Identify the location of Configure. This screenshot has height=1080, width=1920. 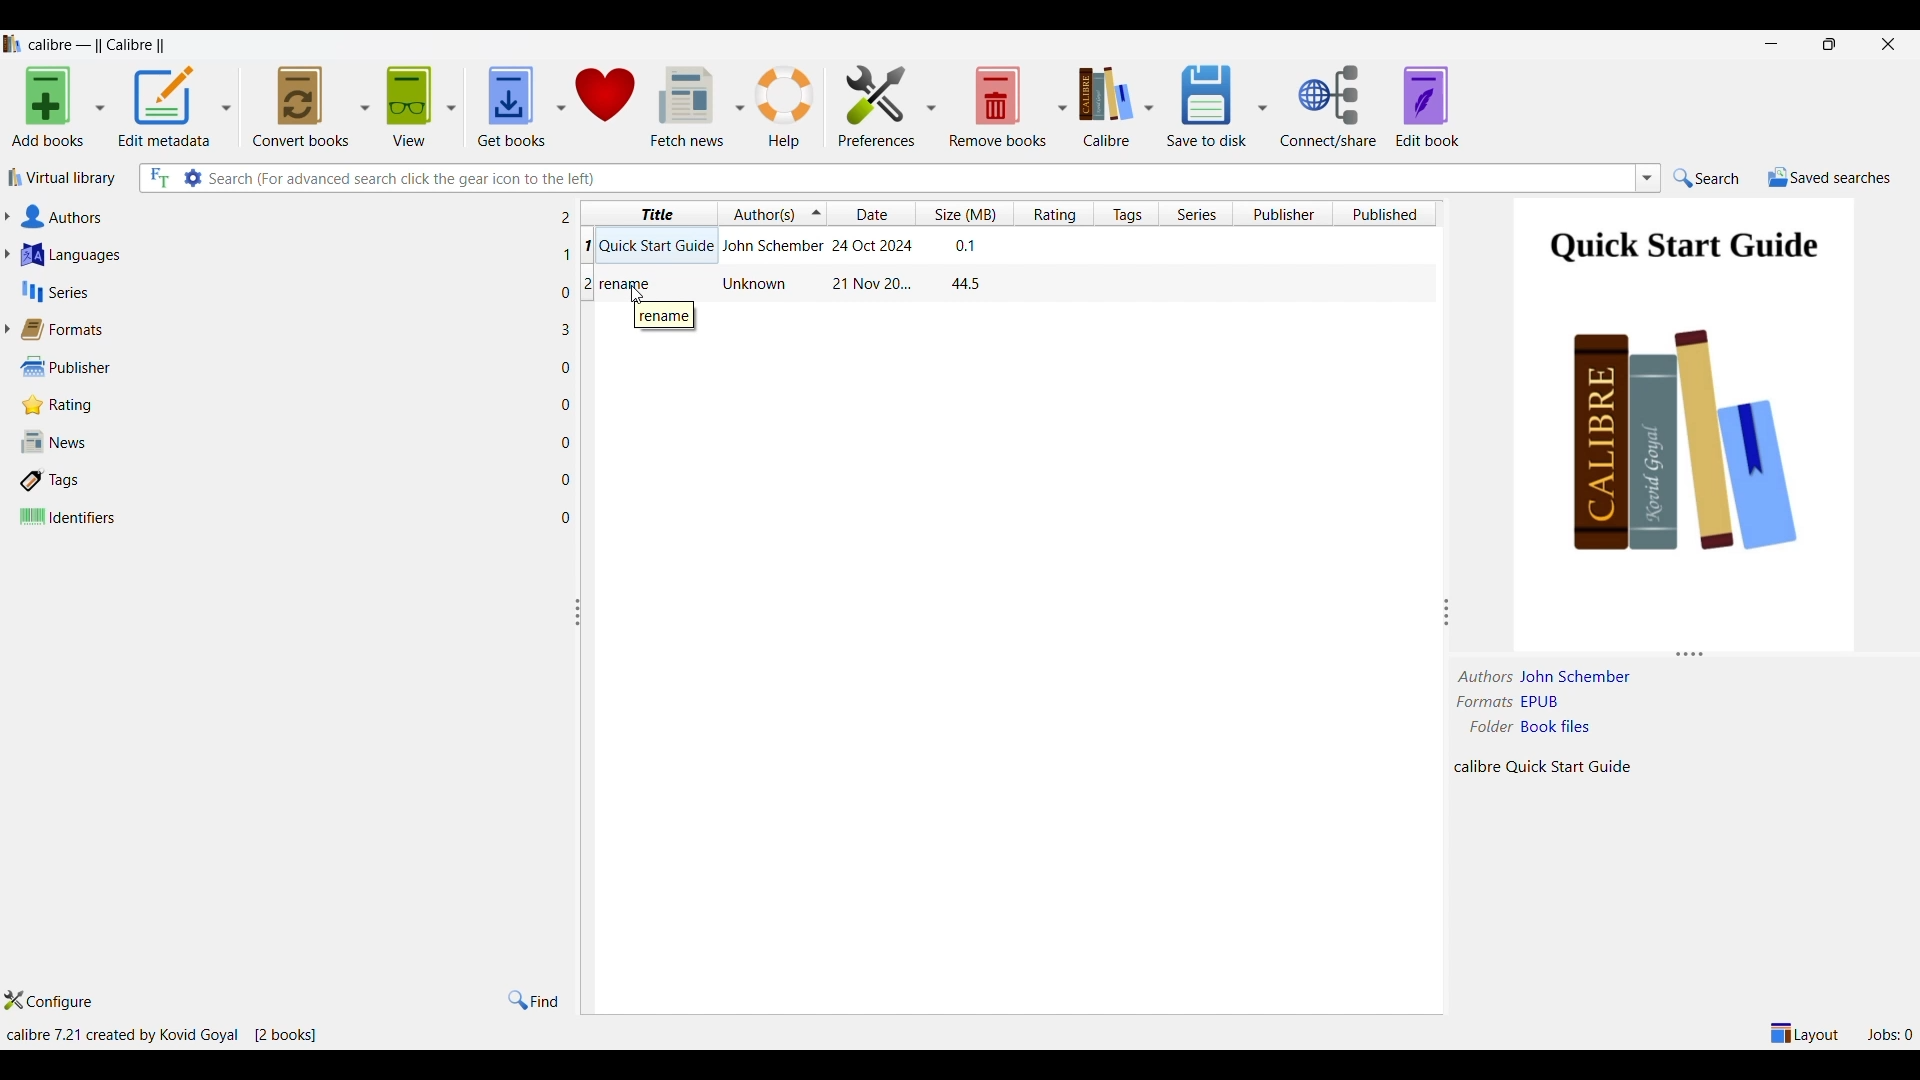
(49, 1001).